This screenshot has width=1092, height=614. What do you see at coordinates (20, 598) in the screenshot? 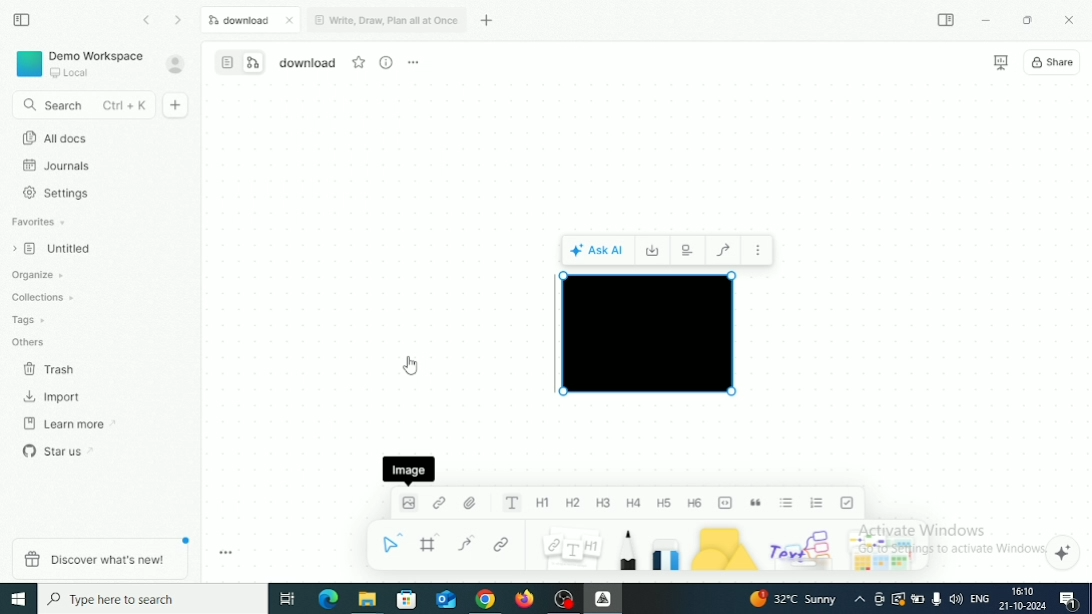
I see `Windows` at bounding box center [20, 598].